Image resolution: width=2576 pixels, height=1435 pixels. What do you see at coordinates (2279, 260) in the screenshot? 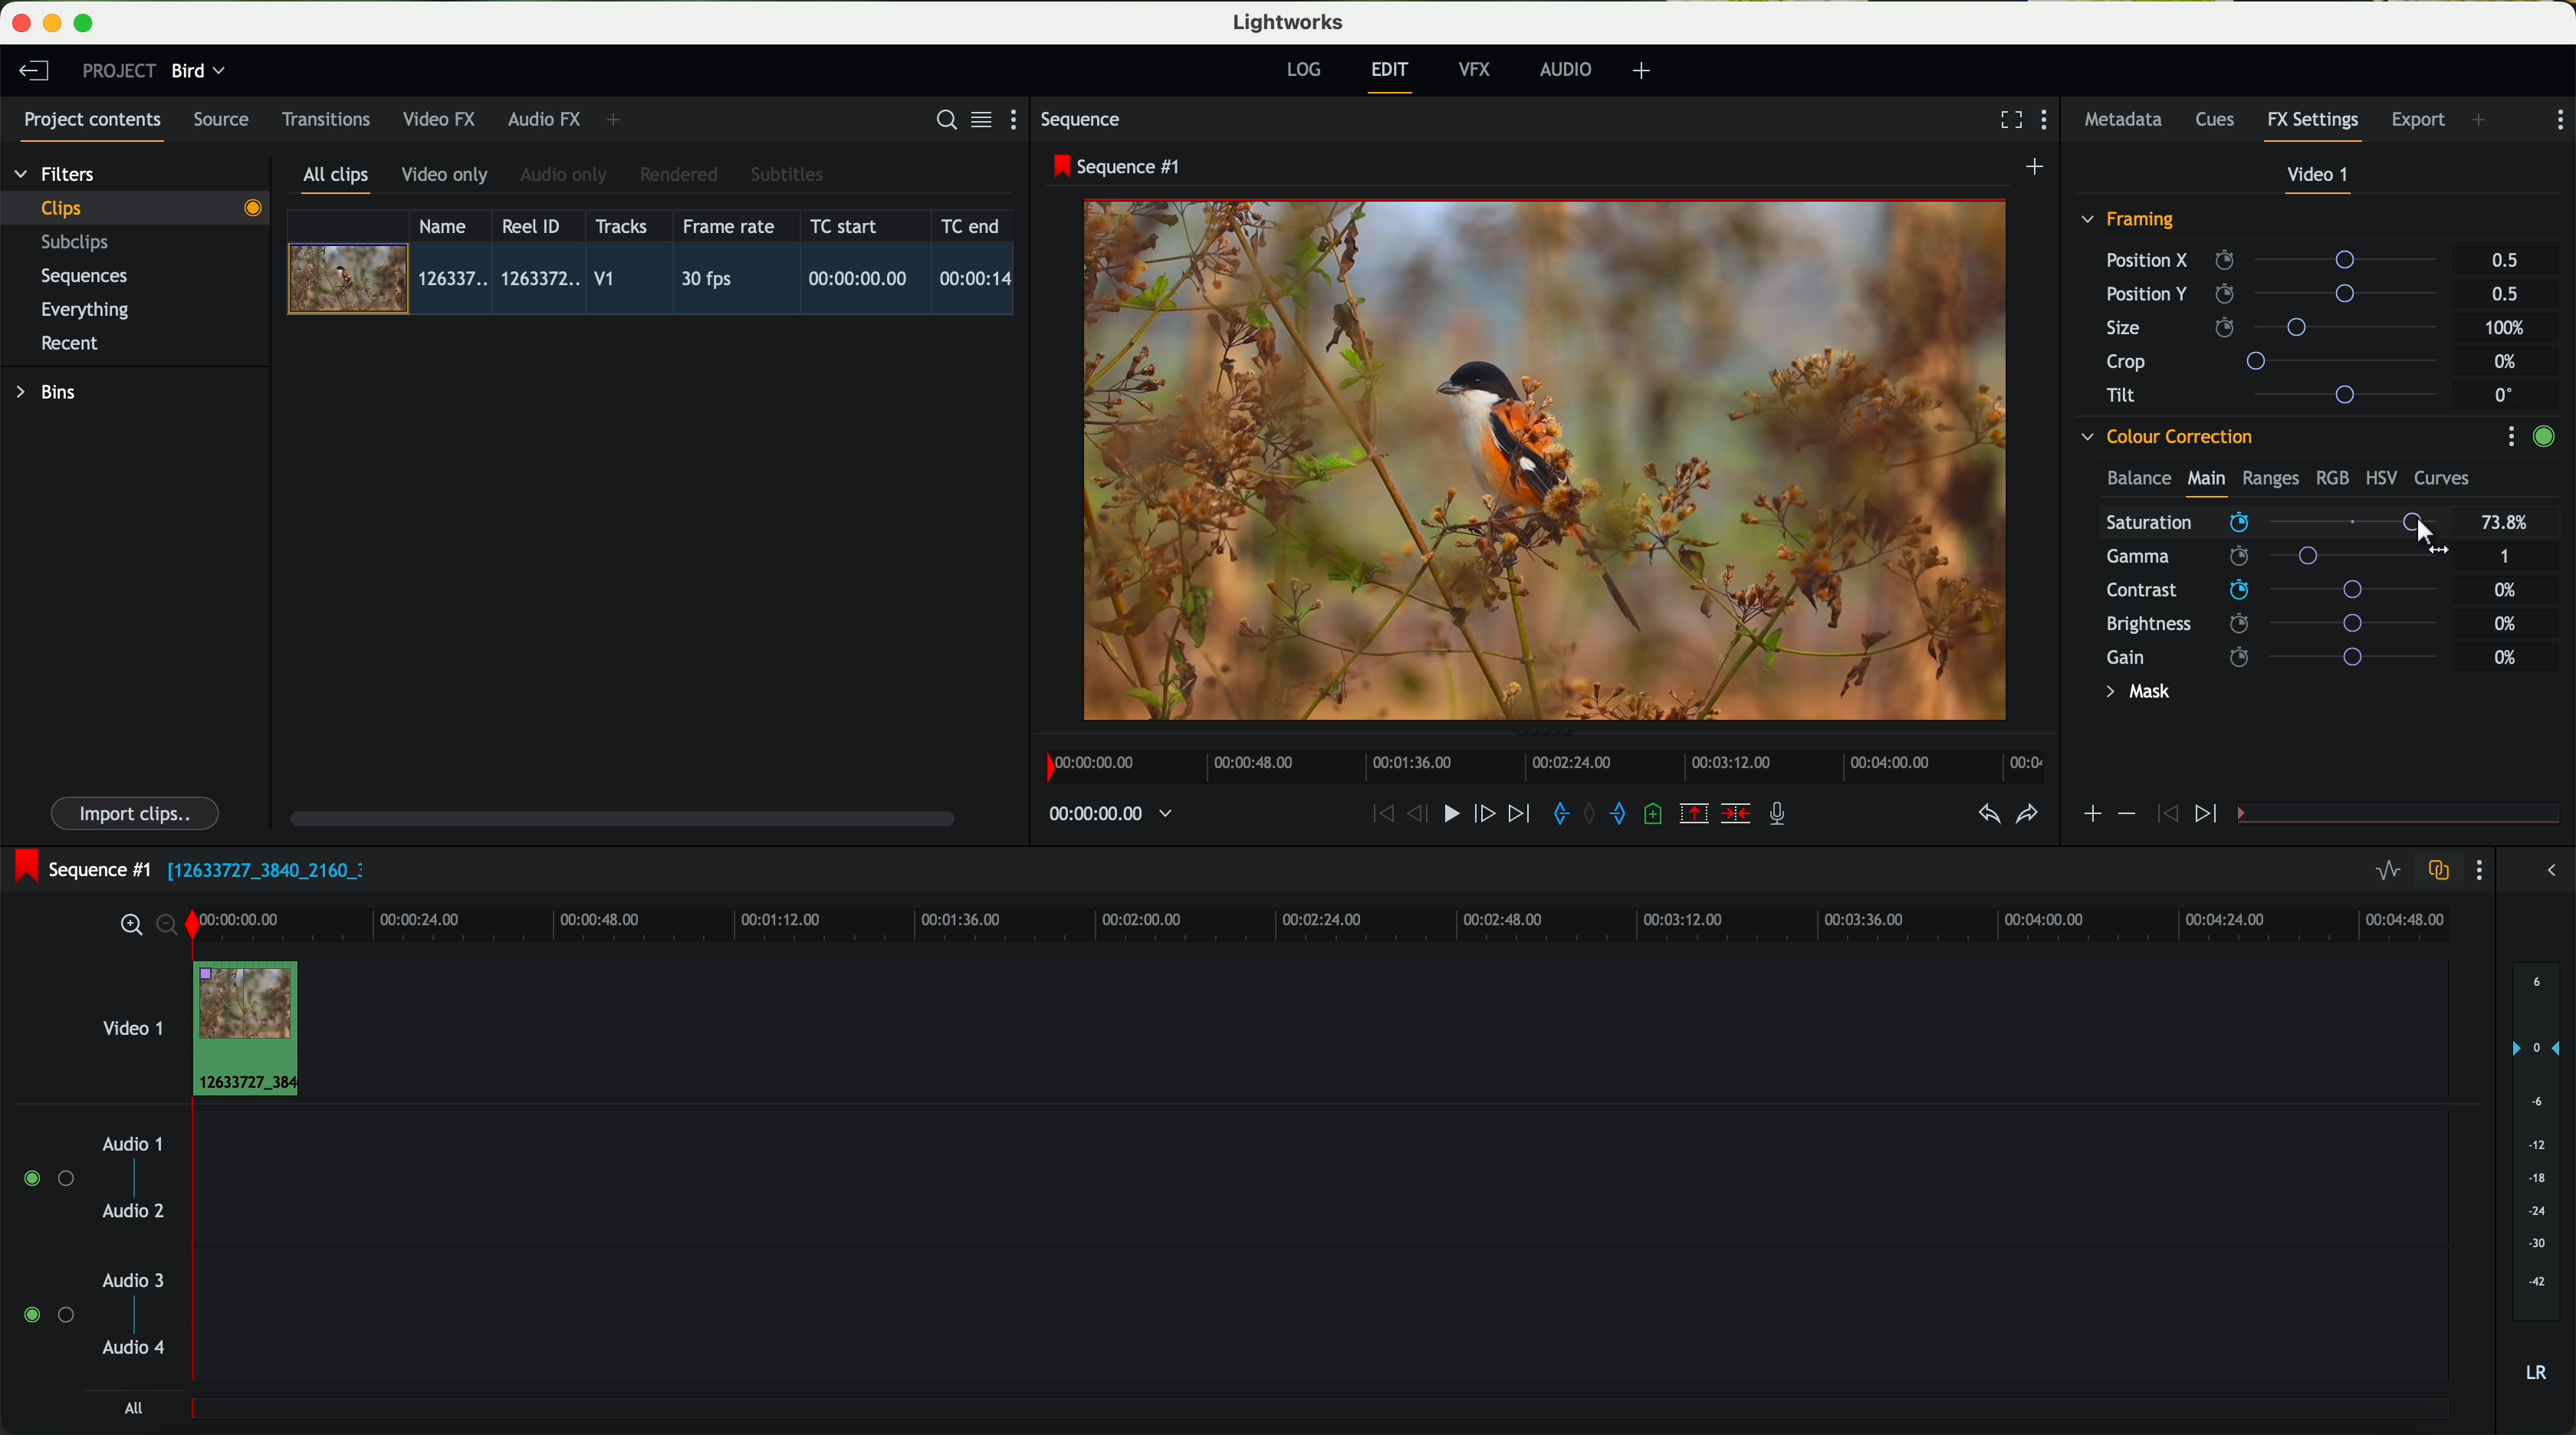
I see `position X` at bounding box center [2279, 260].